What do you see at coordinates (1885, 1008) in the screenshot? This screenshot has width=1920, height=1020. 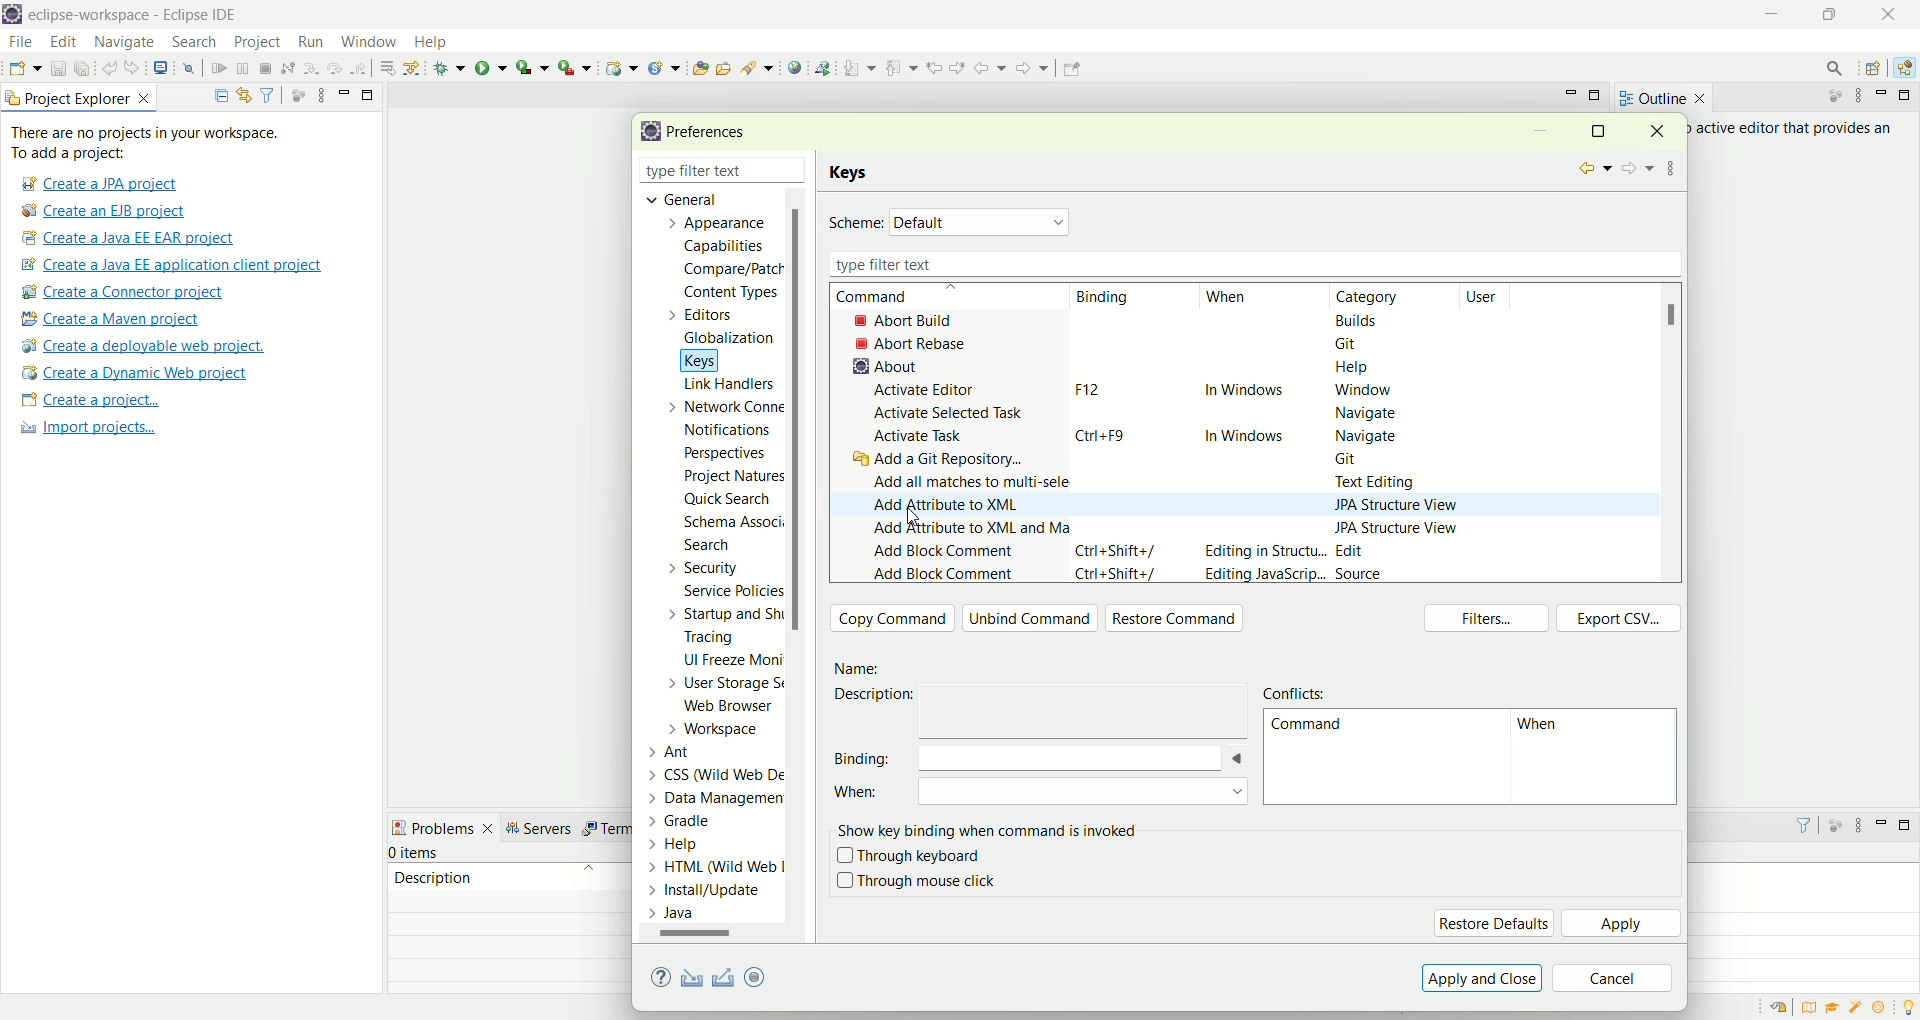 I see `what's new` at bounding box center [1885, 1008].